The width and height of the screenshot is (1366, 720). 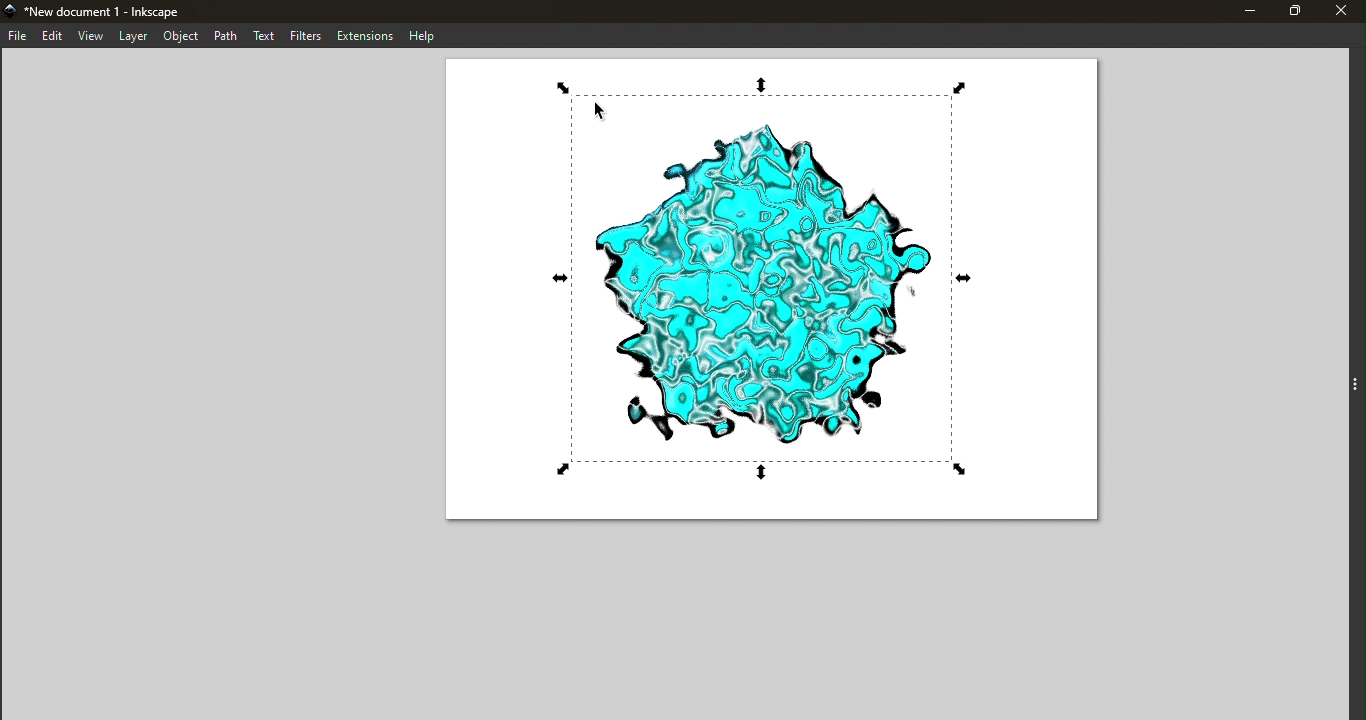 I want to click on Maximize, so click(x=1295, y=11).